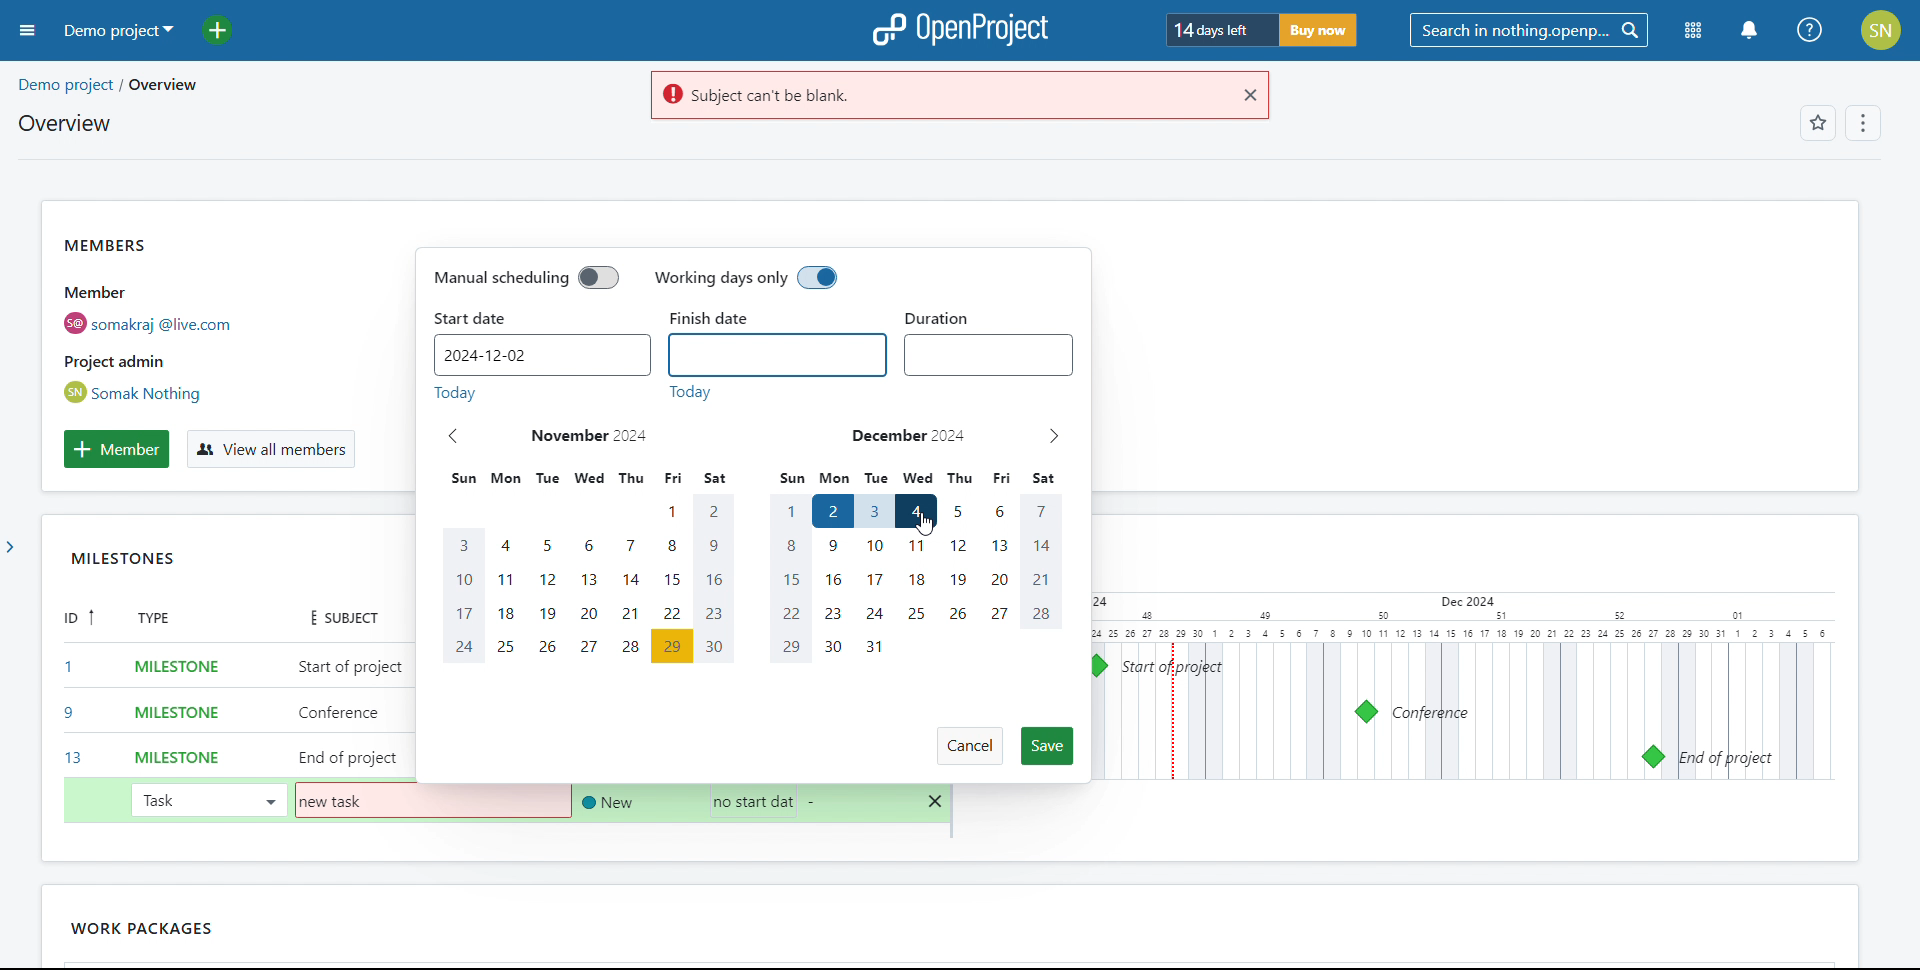  I want to click on account, so click(1882, 30).